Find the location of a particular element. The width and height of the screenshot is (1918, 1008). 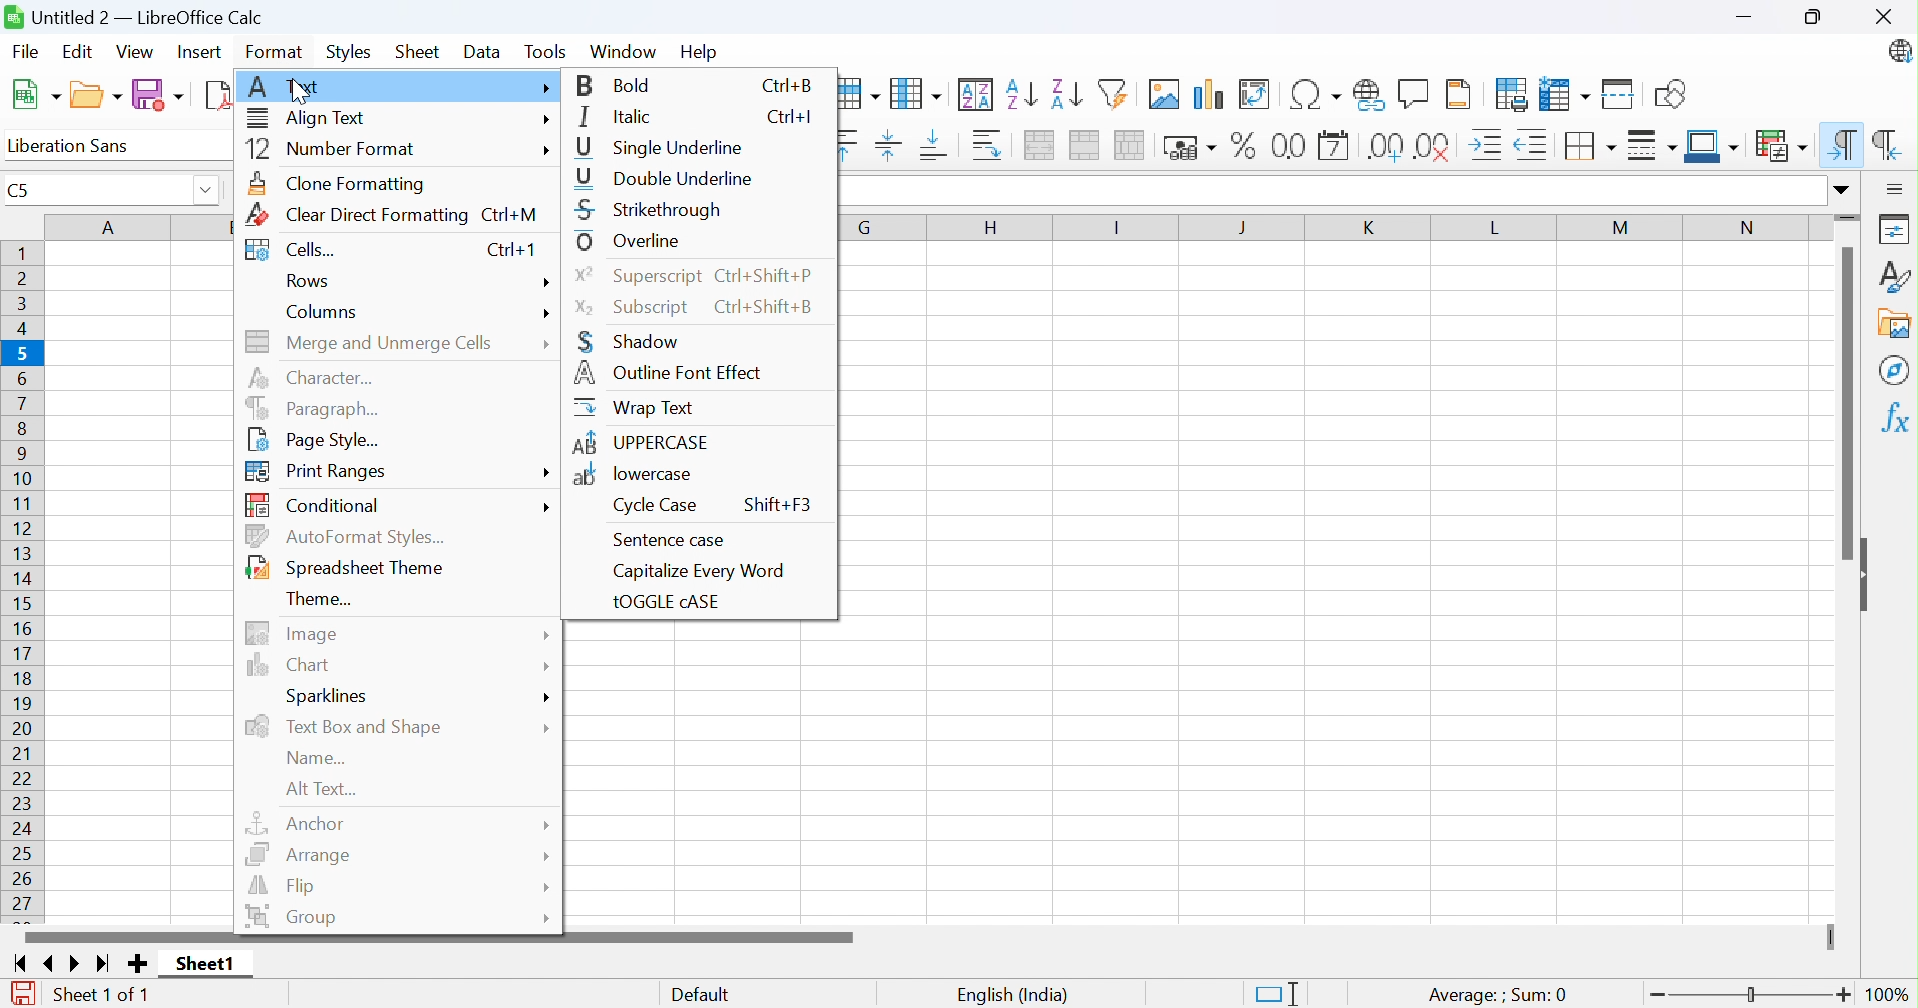

Image is located at coordinates (294, 633).